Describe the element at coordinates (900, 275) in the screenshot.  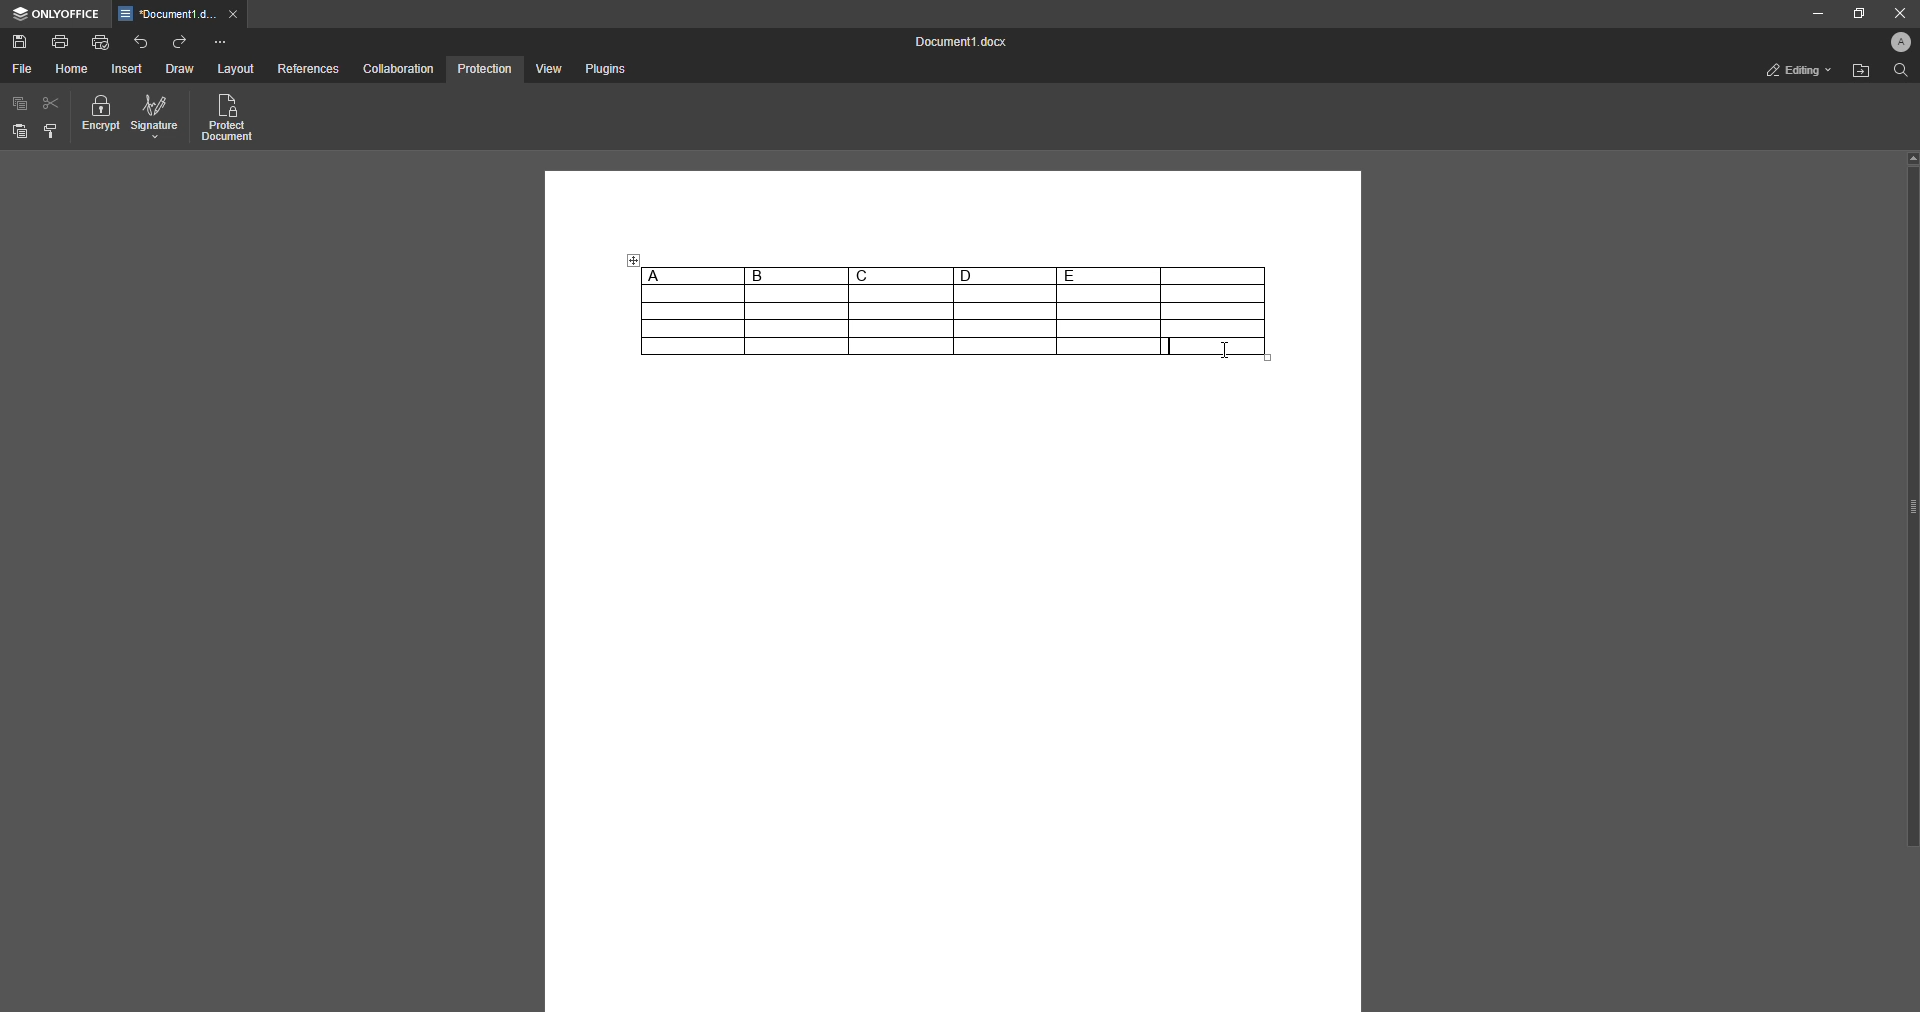
I see `C` at that location.